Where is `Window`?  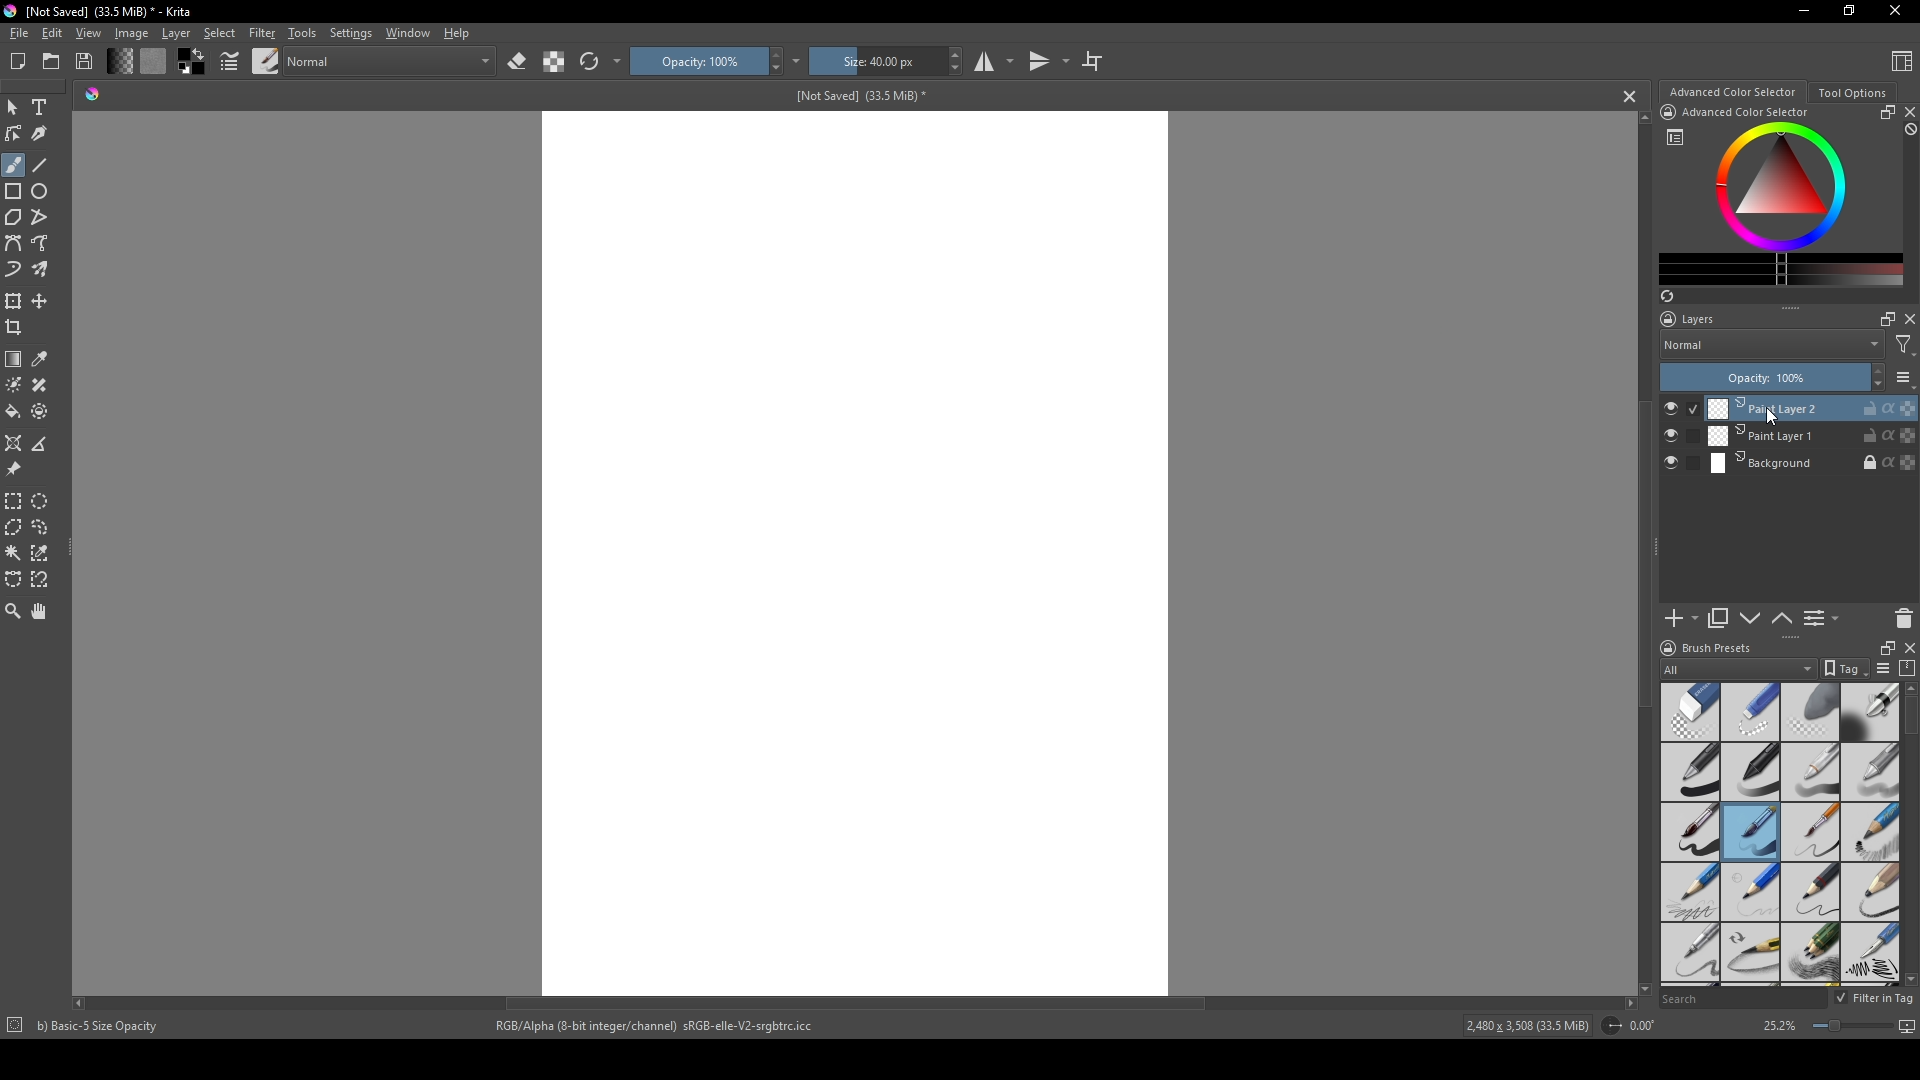
Window is located at coordinates (405, 32).